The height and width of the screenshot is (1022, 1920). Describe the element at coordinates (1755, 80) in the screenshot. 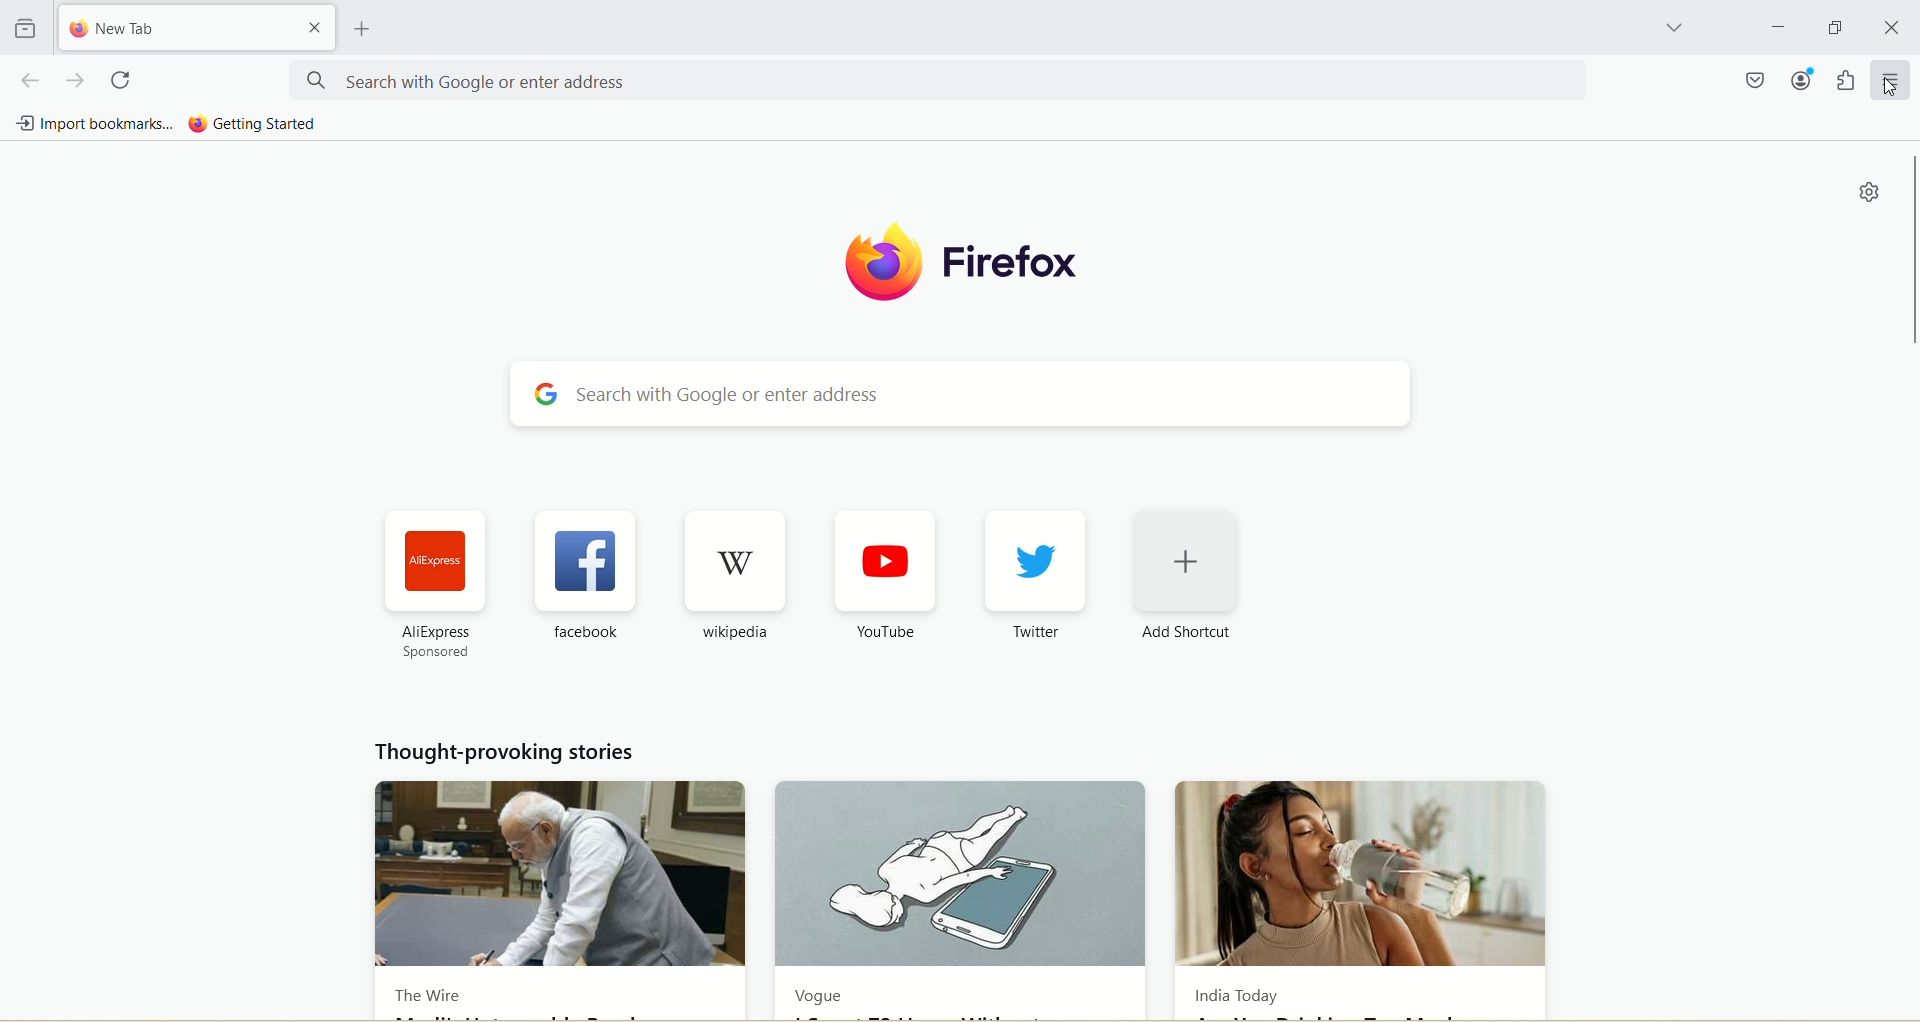

I see `save to pocket` at that location.